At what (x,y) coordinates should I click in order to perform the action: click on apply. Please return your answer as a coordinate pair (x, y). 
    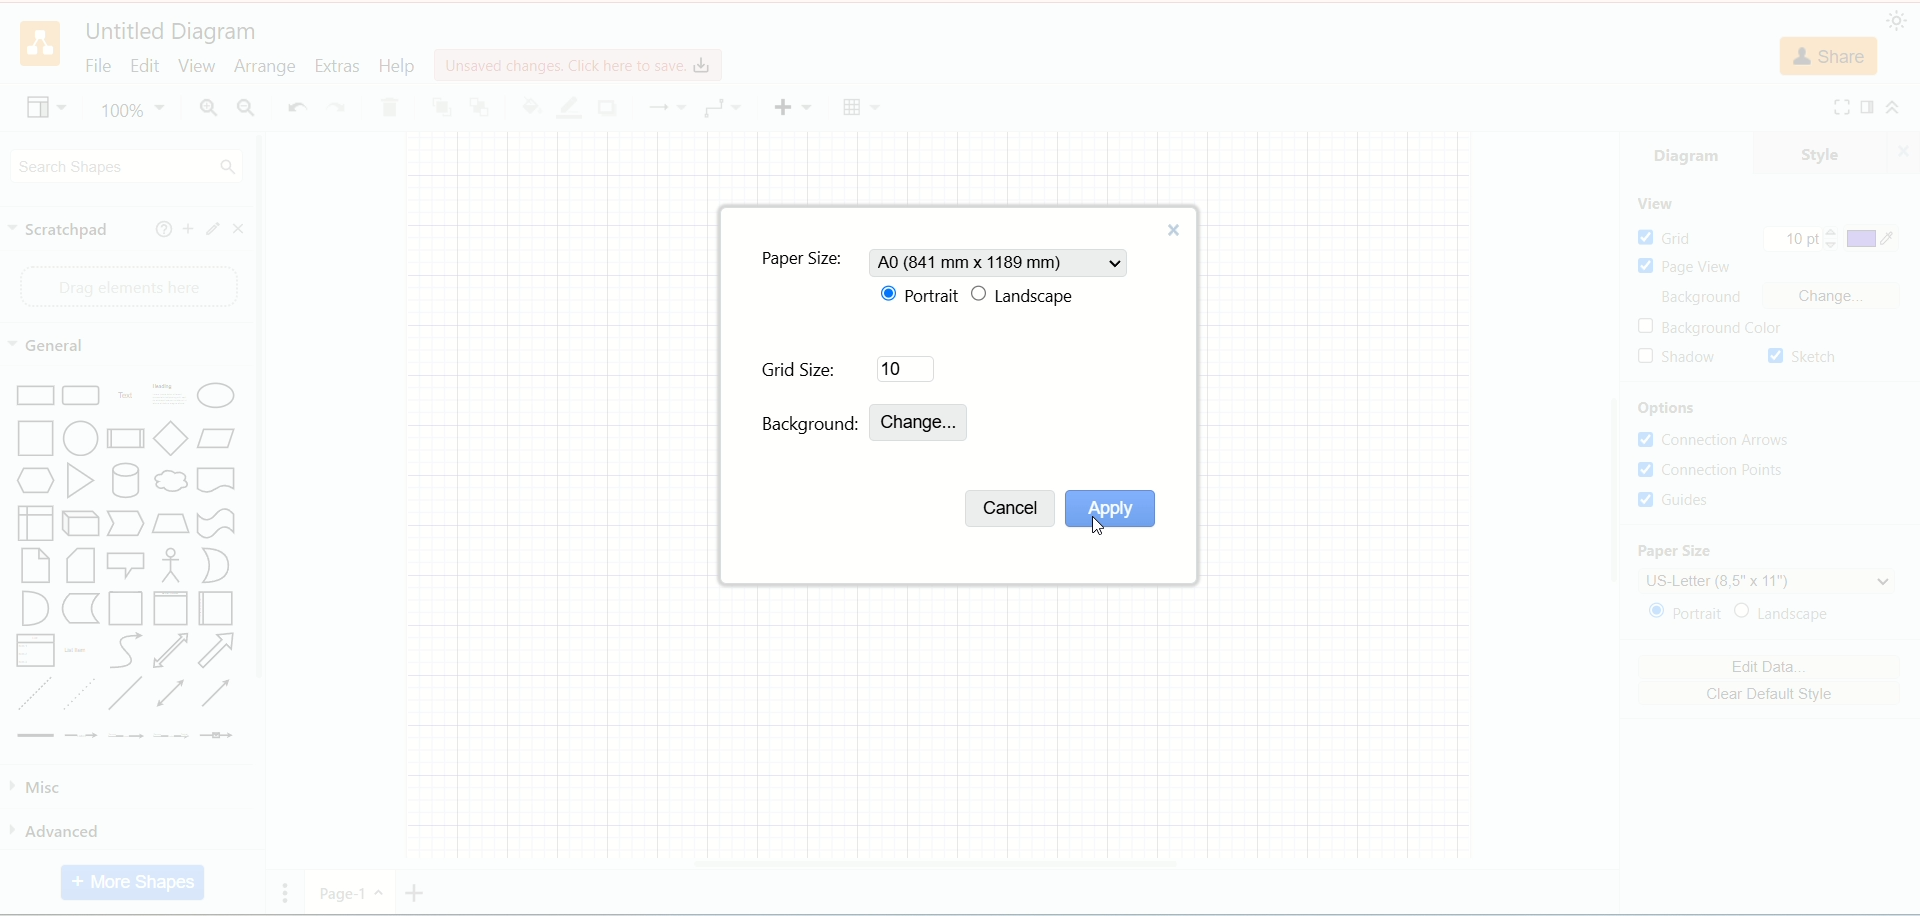
    Looking at the image, I should click on (1112, 510).